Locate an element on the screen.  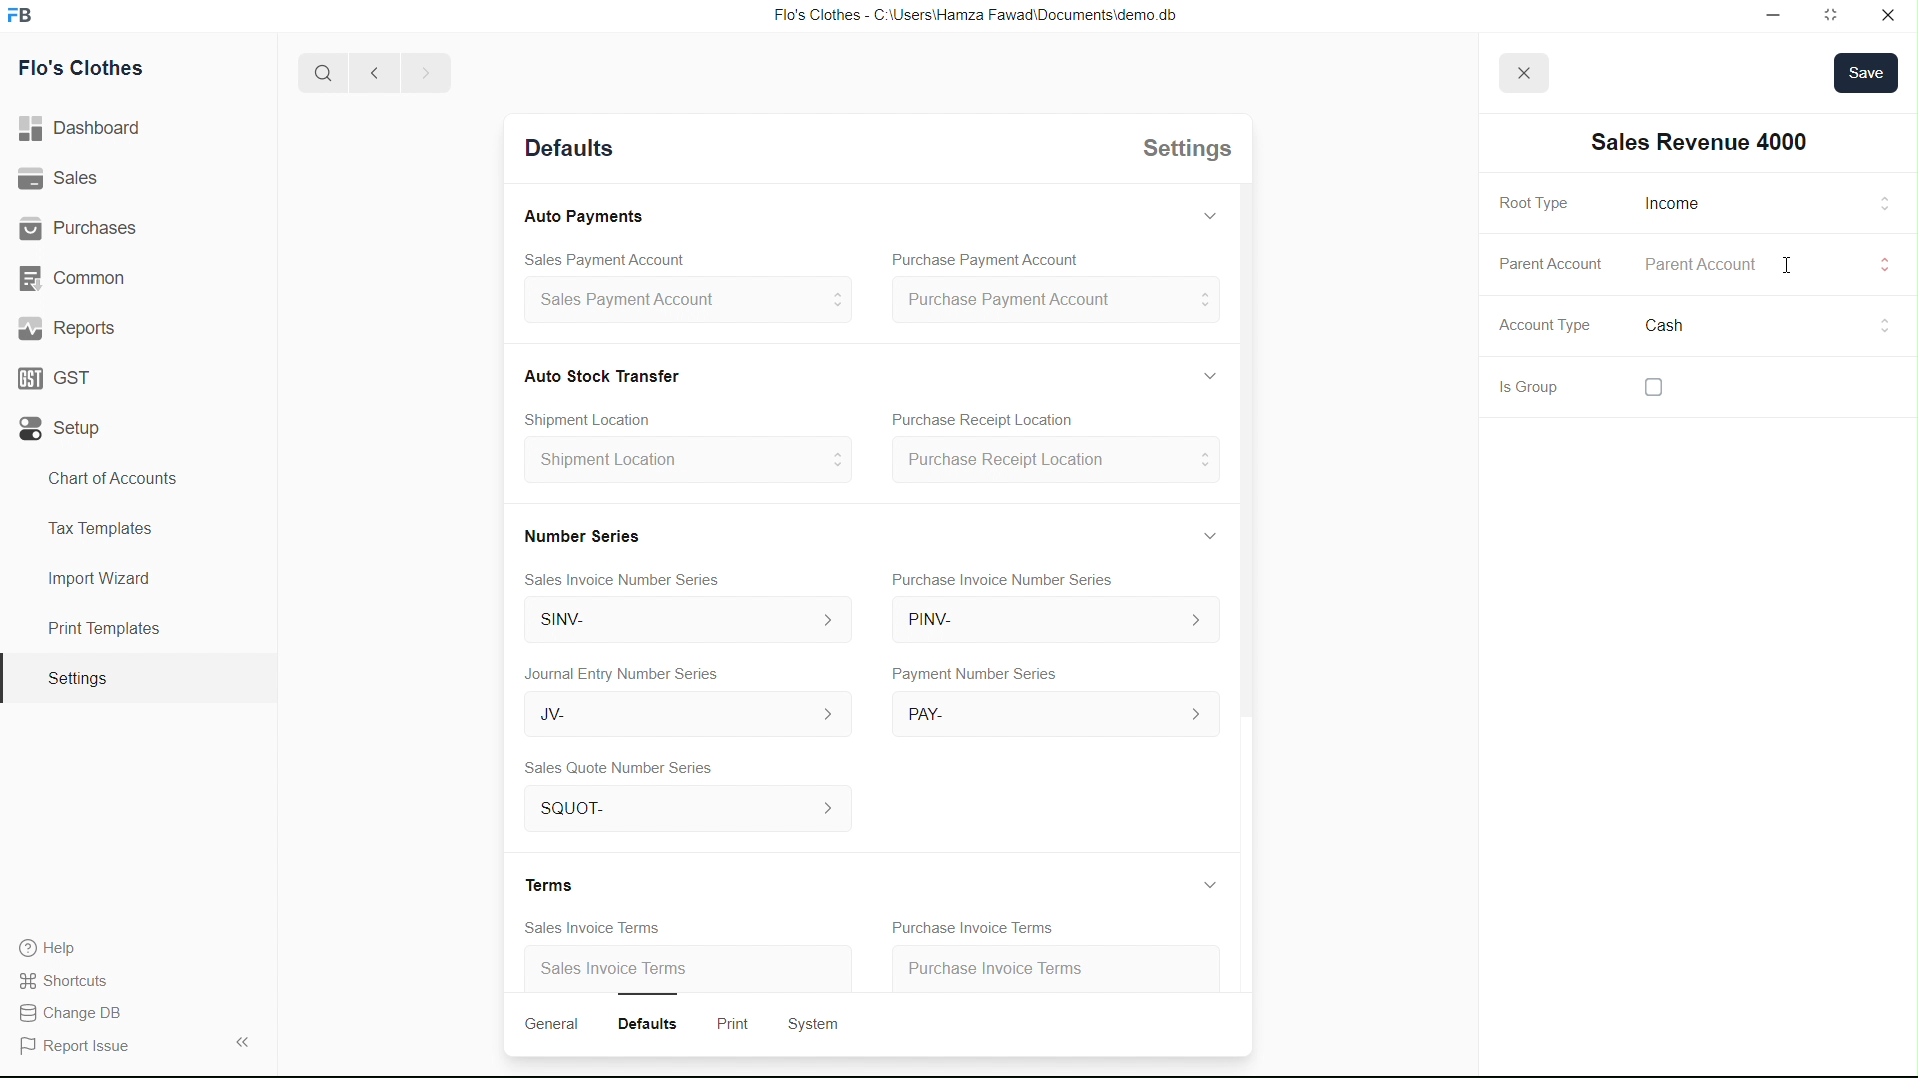
PAY- is located at coordinates (1055, 712).